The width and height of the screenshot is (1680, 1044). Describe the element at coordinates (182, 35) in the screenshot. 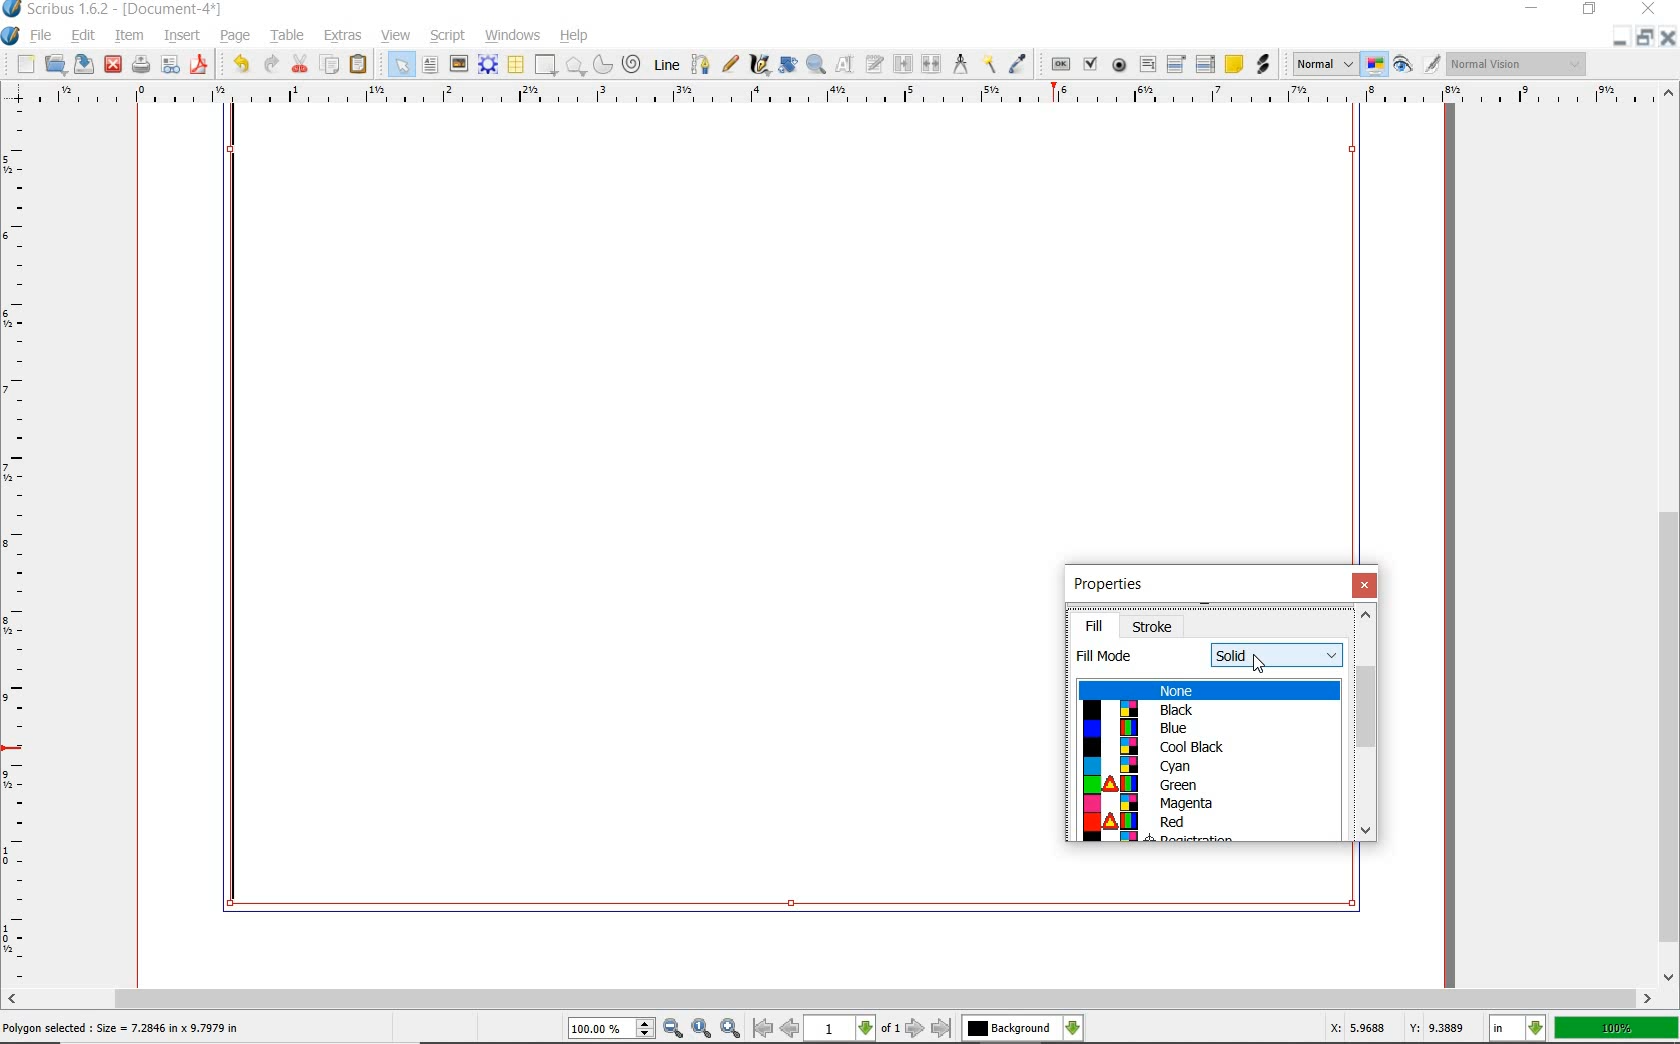

I see `insert` at that location.